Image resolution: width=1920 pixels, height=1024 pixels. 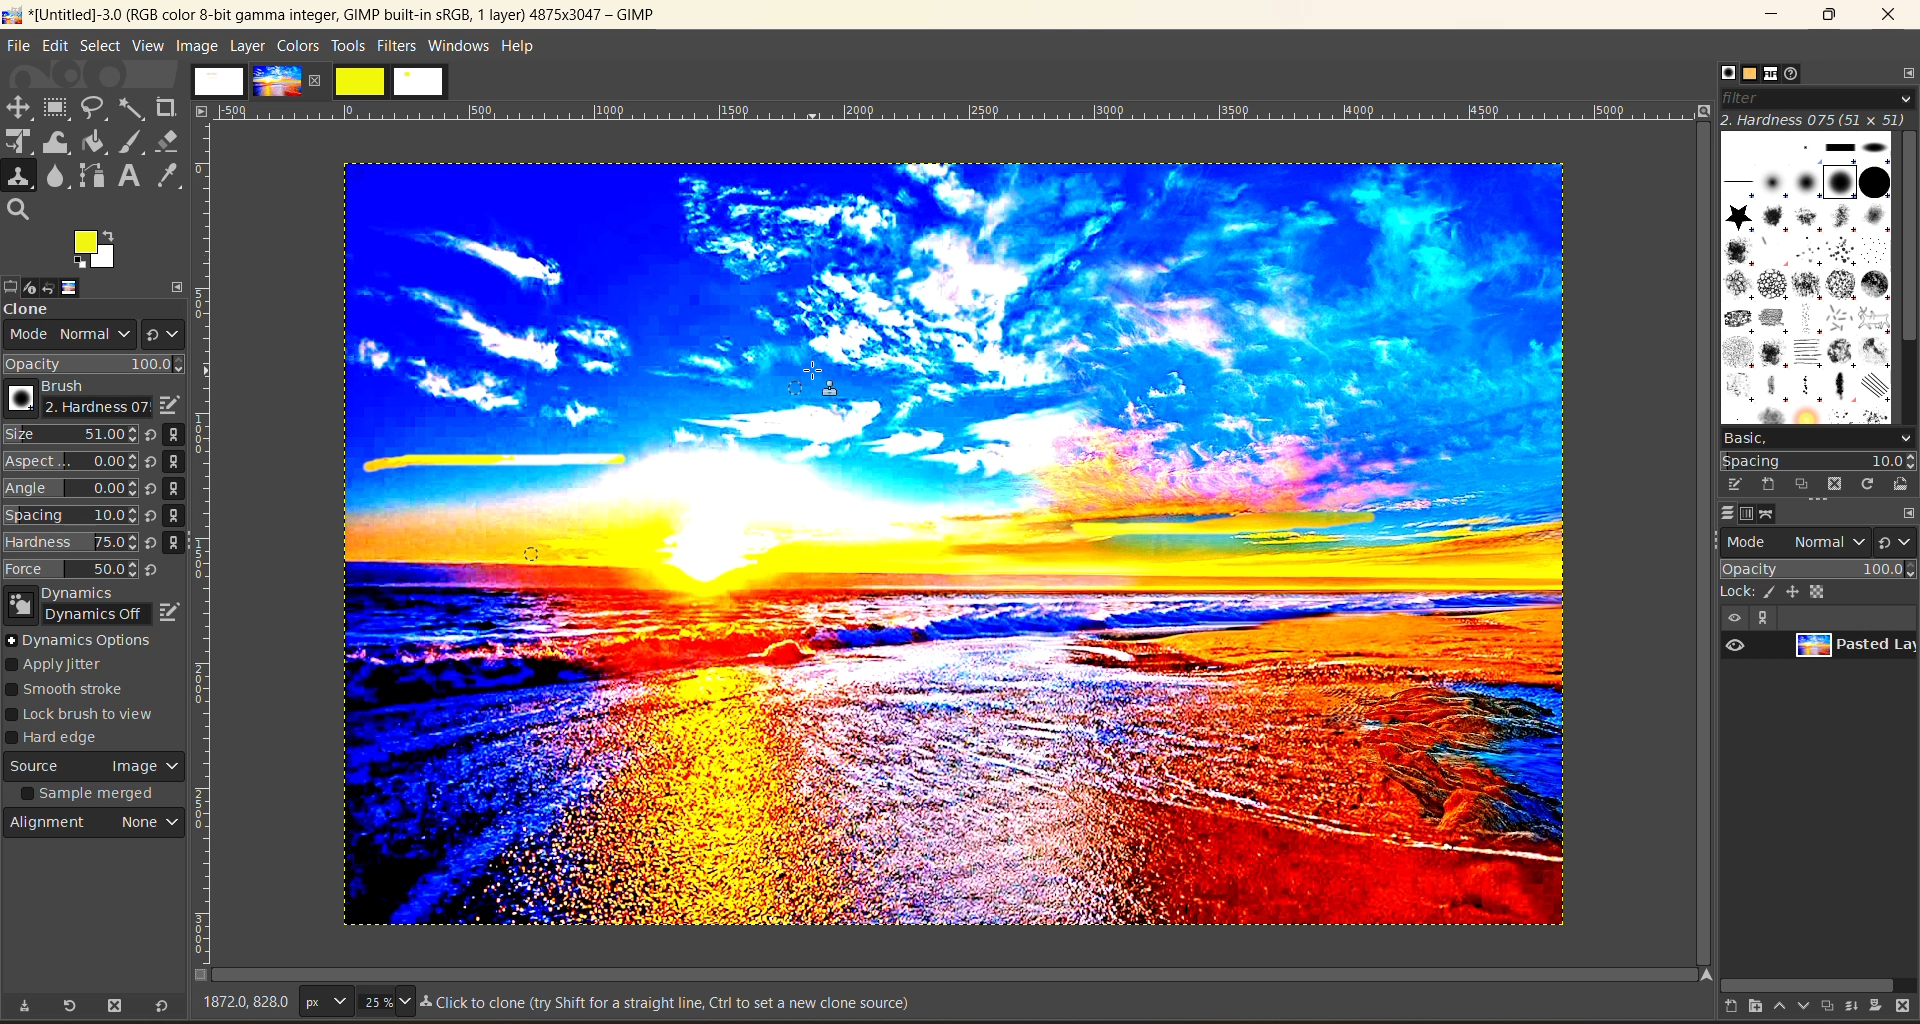 What do you see at coordinates (85, 640) in the screenshot?
I see `dynamics options` at bounding box center [85, 640].